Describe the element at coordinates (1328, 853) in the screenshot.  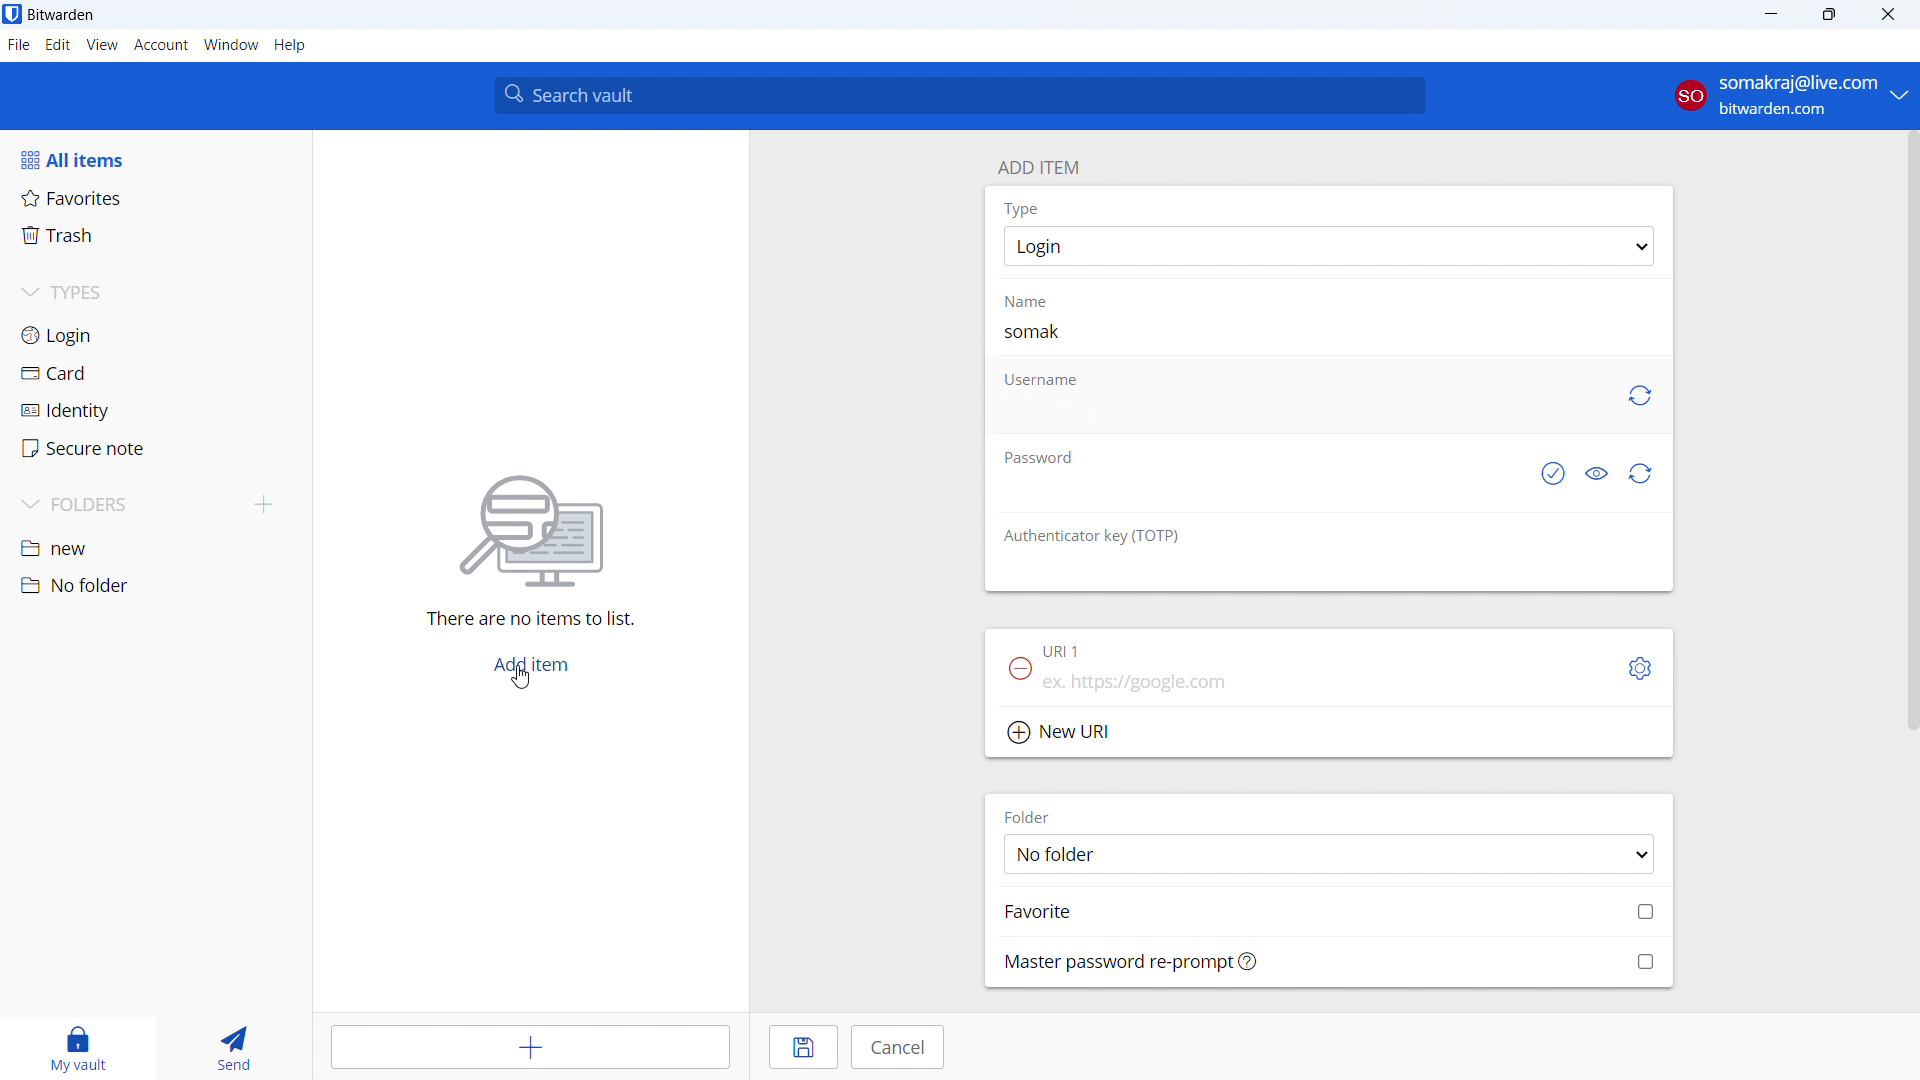
I see `select folder` at that location.